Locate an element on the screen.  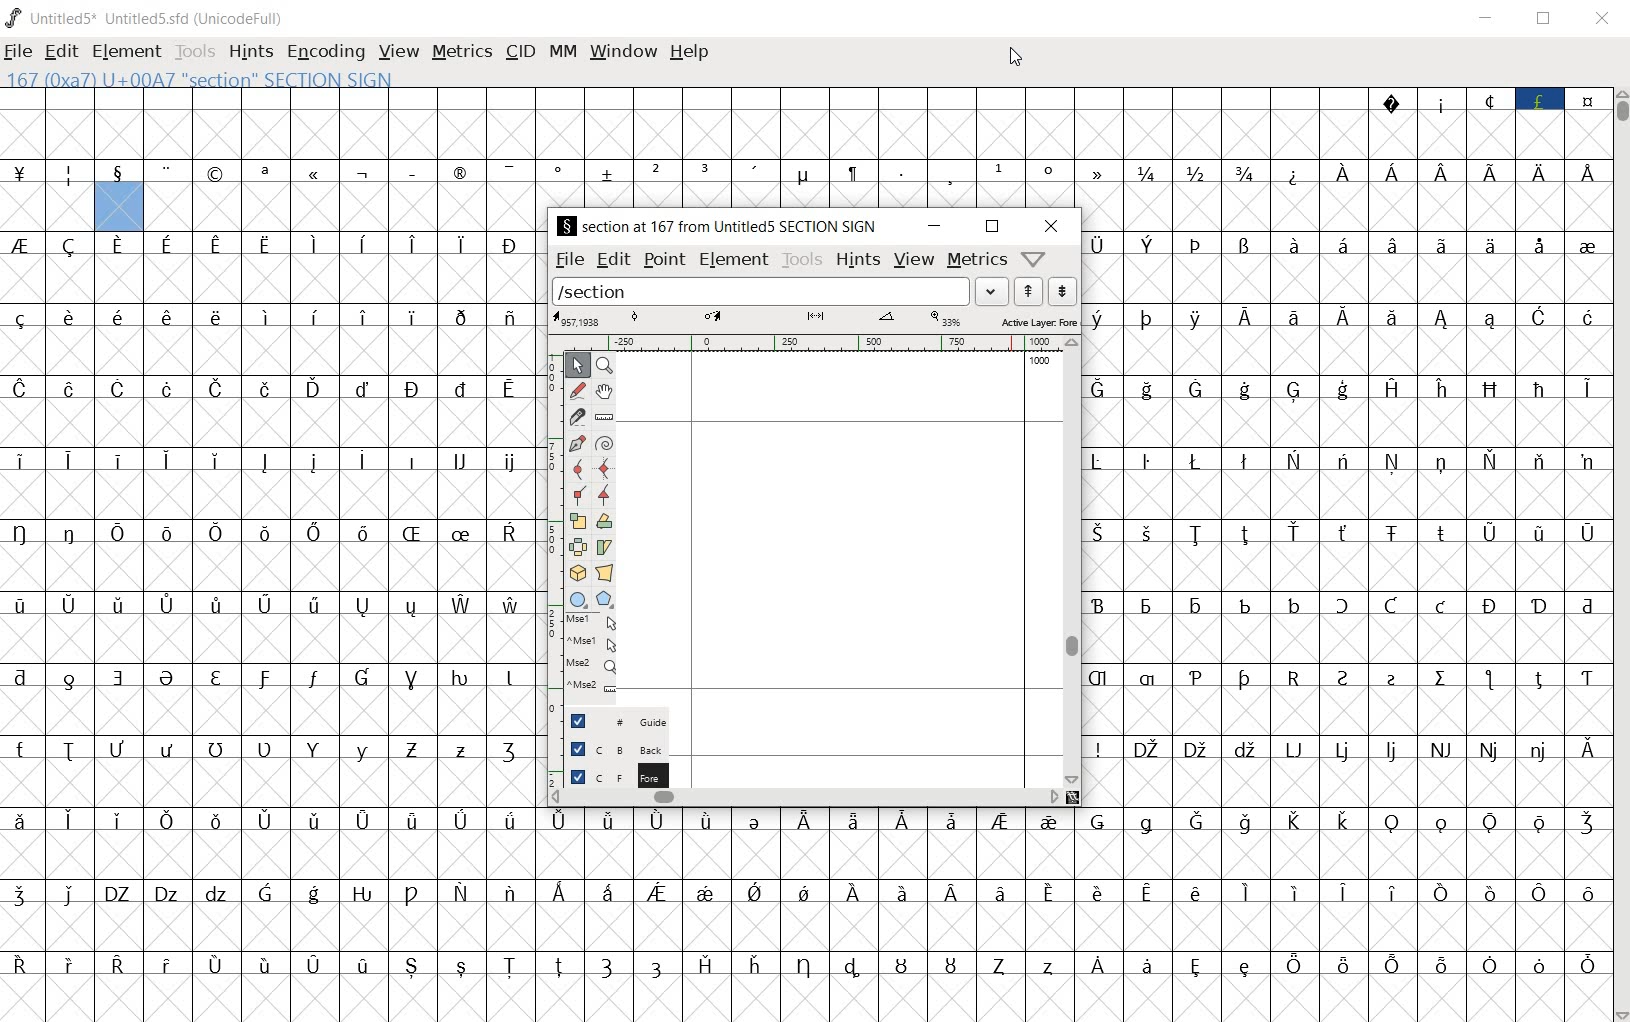
empty cells is located at coordinates (274, 423).